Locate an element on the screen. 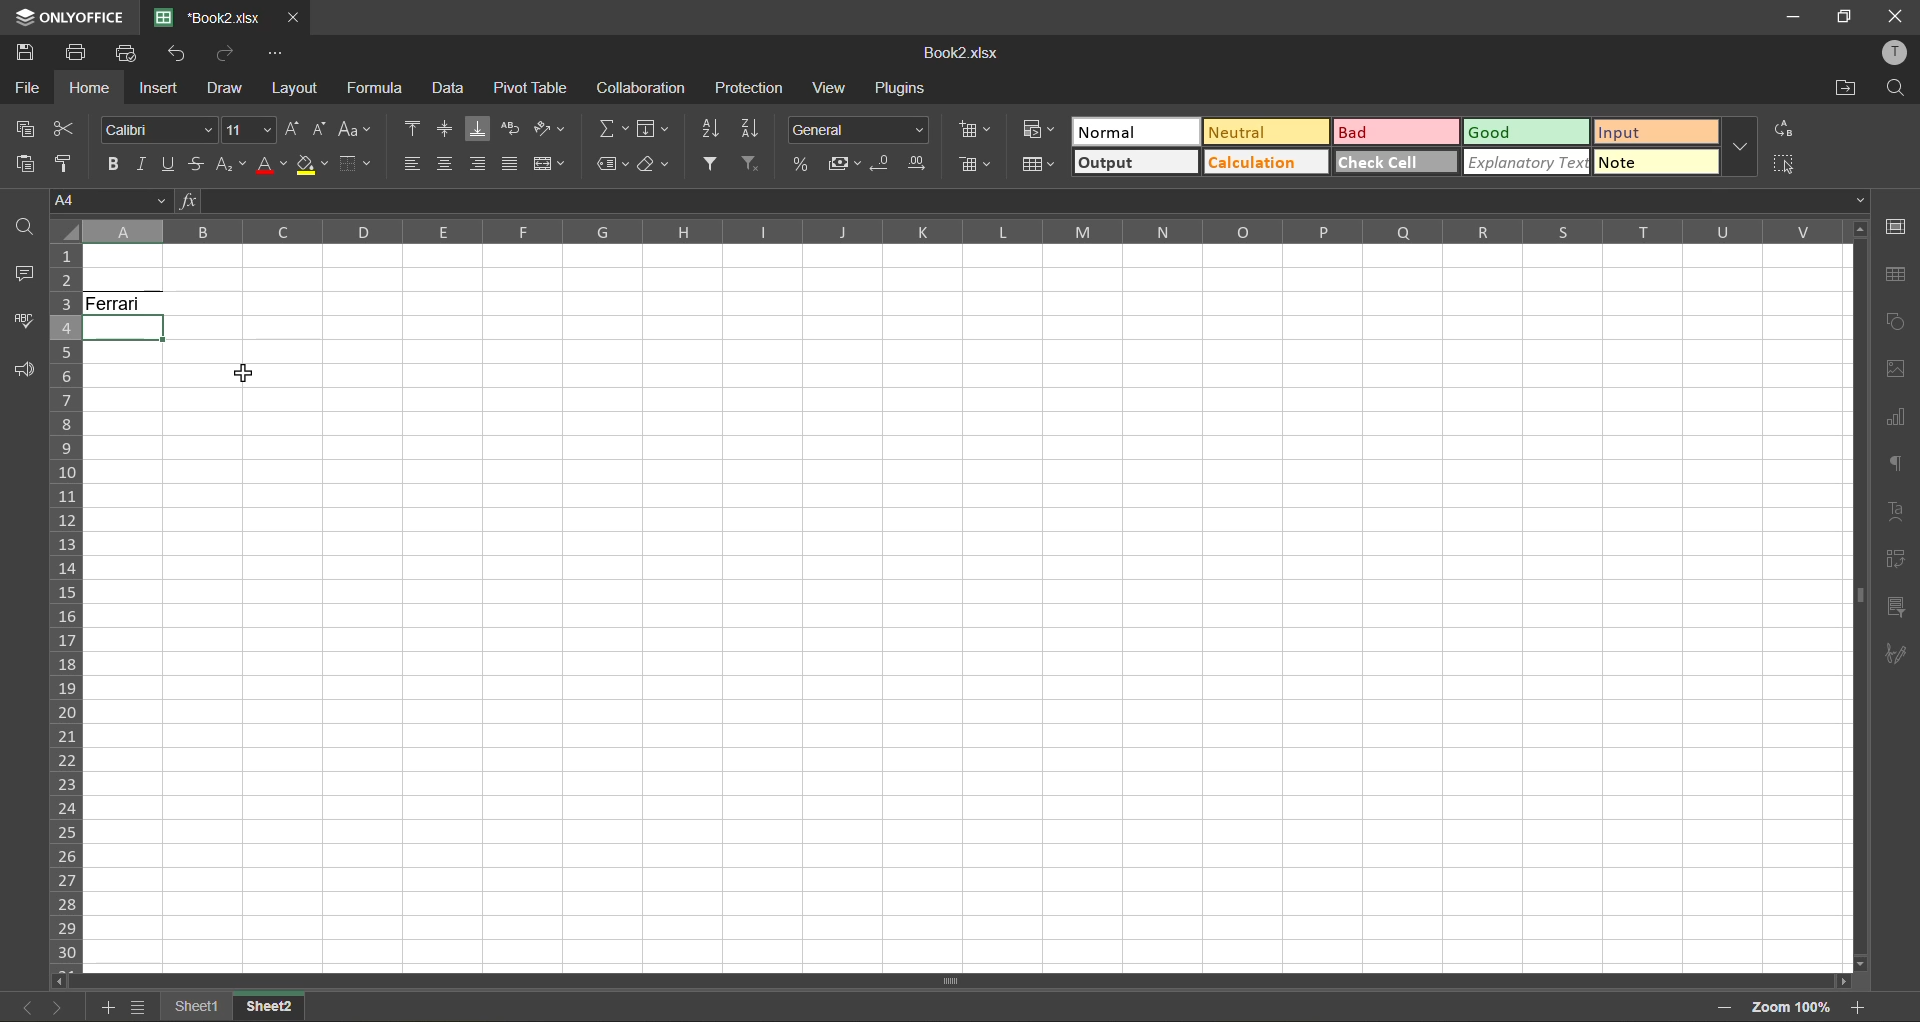  data is located at coordinates (452, 88).